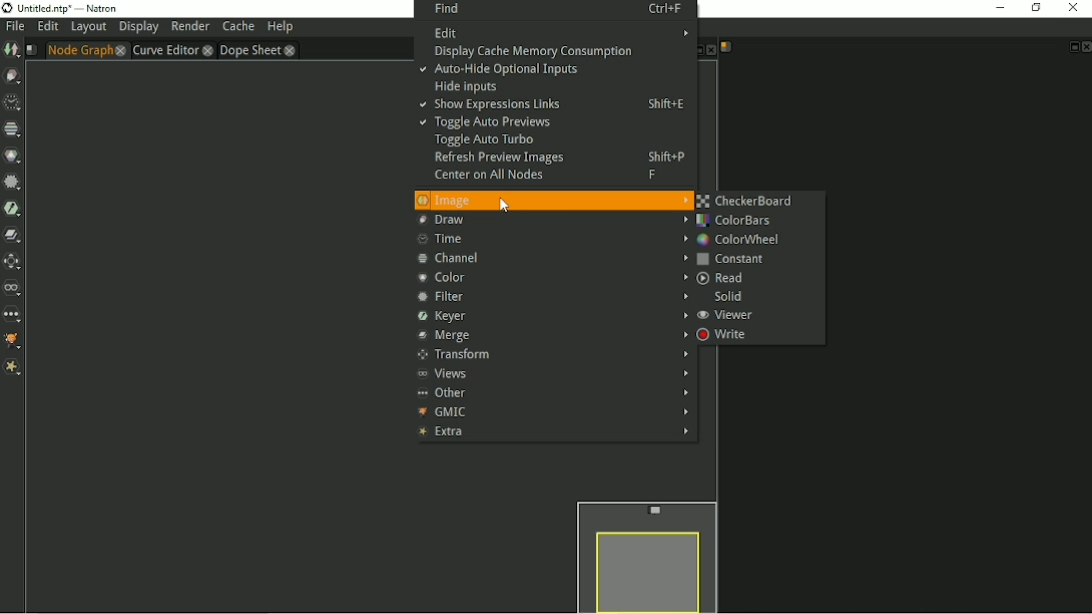 Image resolution: width=1092 pixels, height=614 pixels. Describe the element at coordinates (555, 105) in the screenshot. I see `Show expressions links` at that location.